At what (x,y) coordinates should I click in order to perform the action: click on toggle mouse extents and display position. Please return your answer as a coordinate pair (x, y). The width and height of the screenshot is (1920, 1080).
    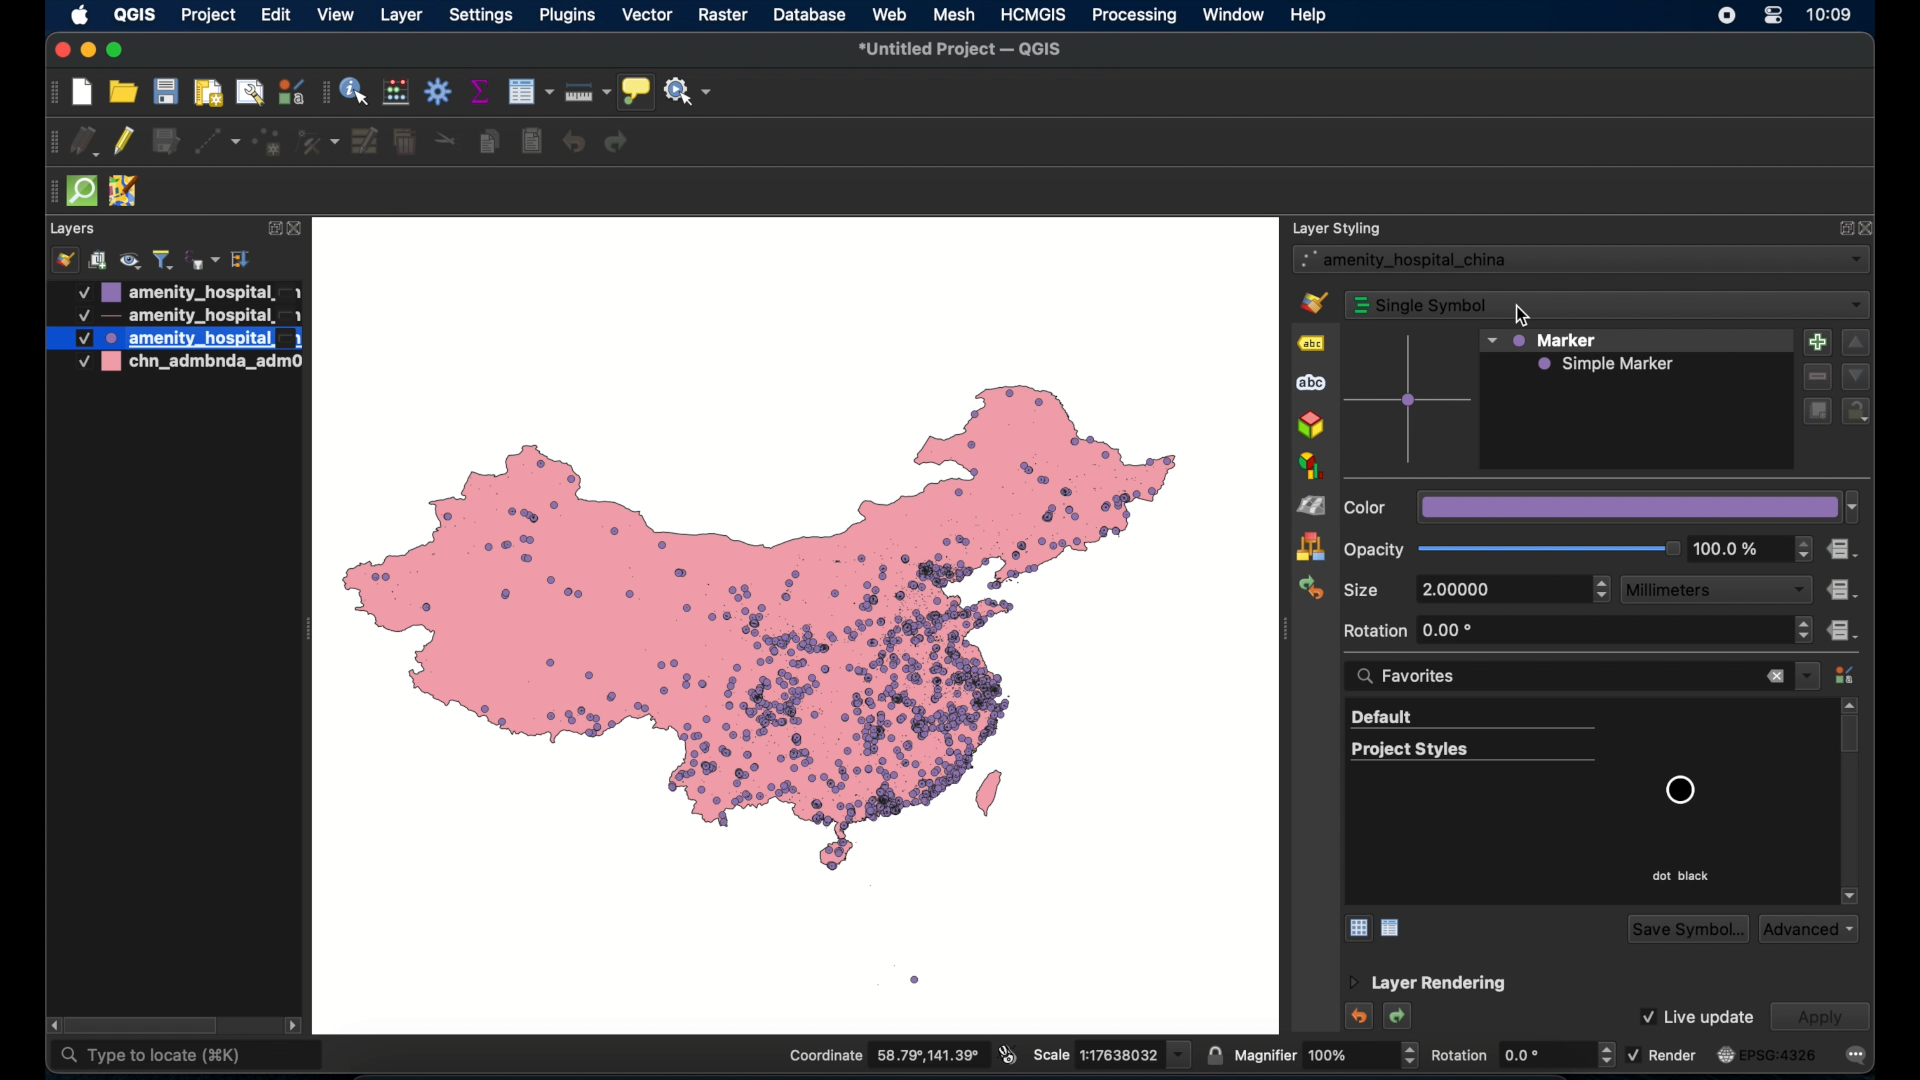
    Looking at the image, I should click on (1007, 1054).